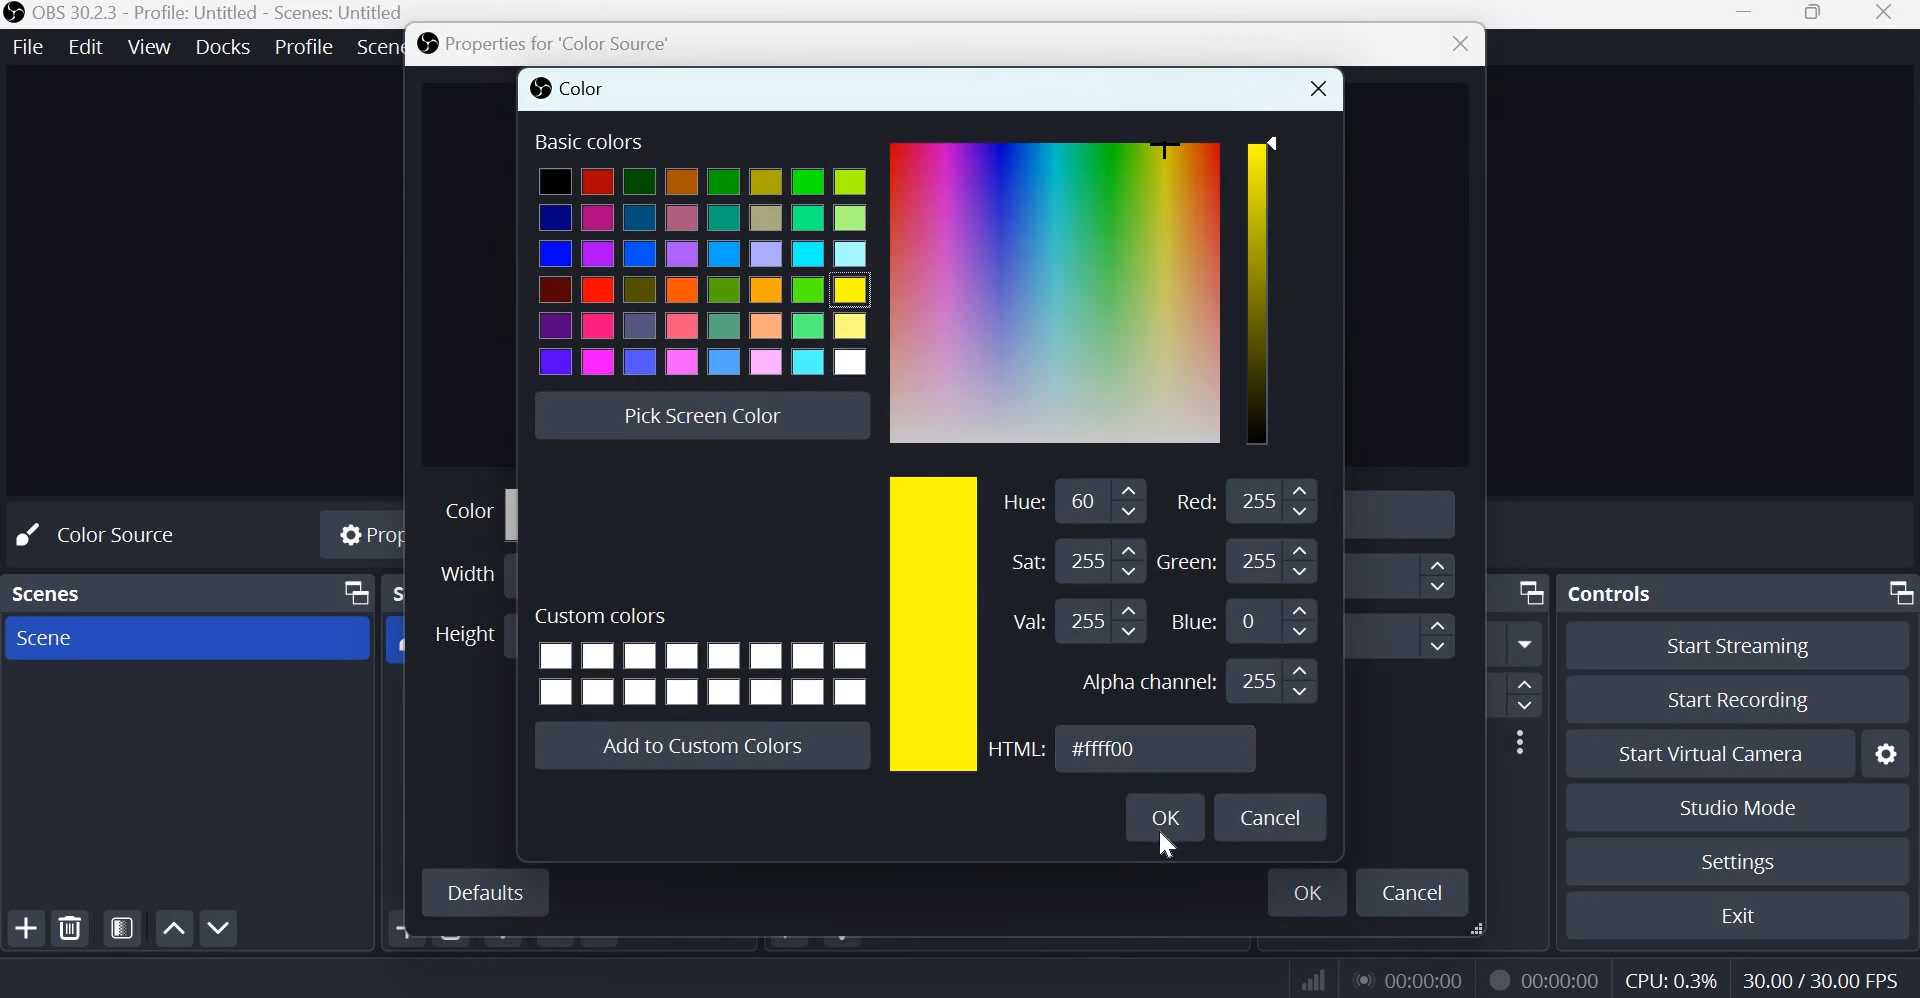 The width and height of the screenshot is (1920, 998). What do you see at coordinates (1735, 807) in the screenshot?
I see `Studio mode` at bounding box center [1735, 807].